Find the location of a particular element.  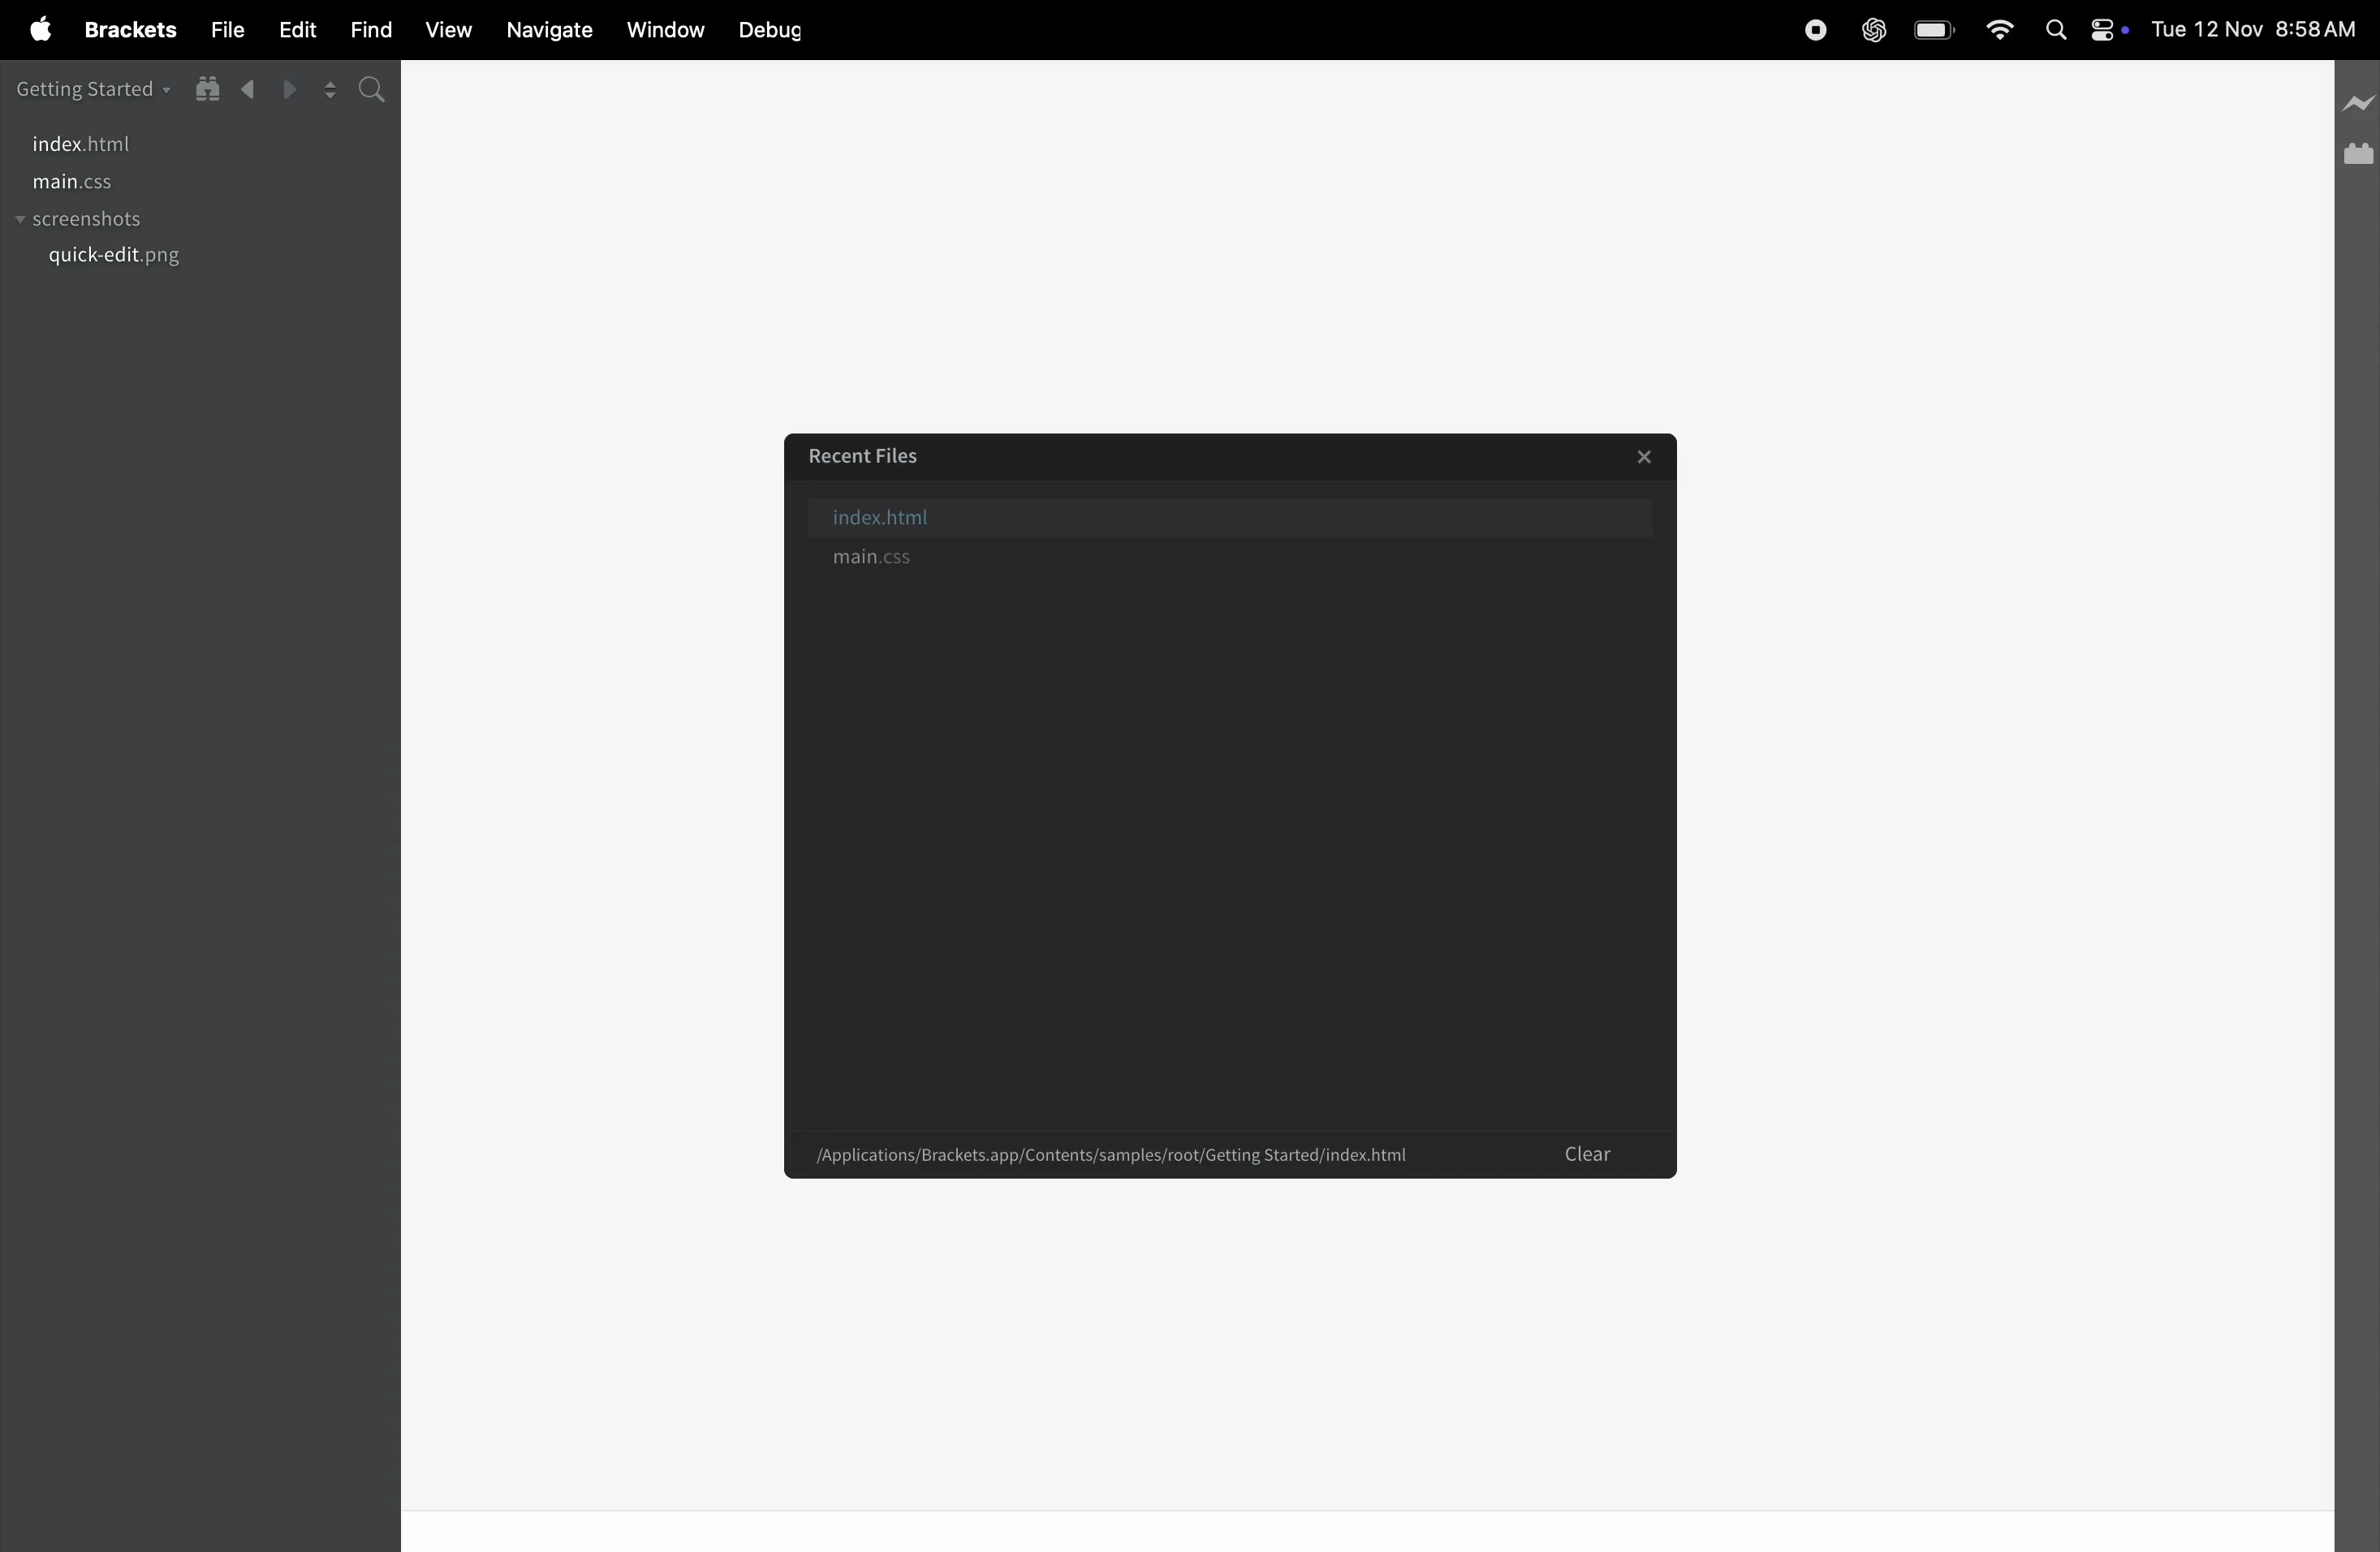

navigate is located at coordinates (548, 31).